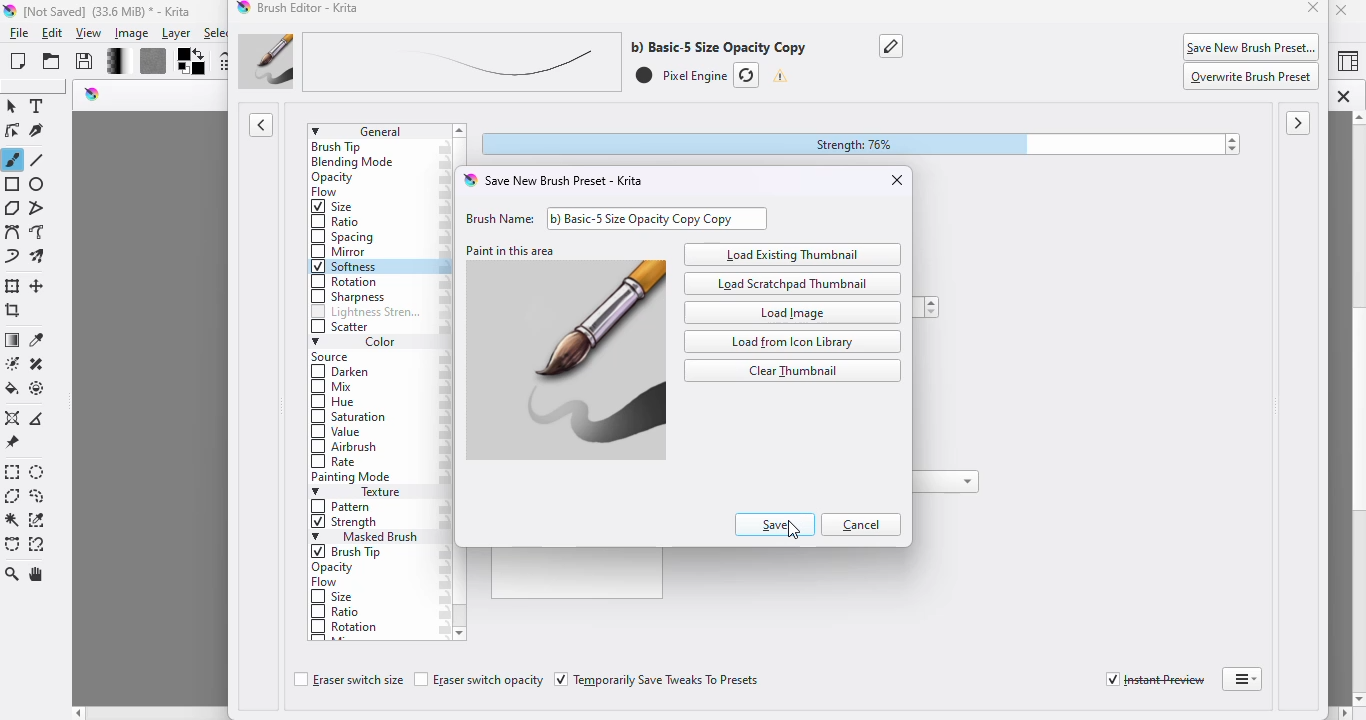 This screenshot has width=1366, height=720. What do you see at coordinates (862, 145) in the screenshot?
I see `strength 76%` at bounding box center [862, 145].